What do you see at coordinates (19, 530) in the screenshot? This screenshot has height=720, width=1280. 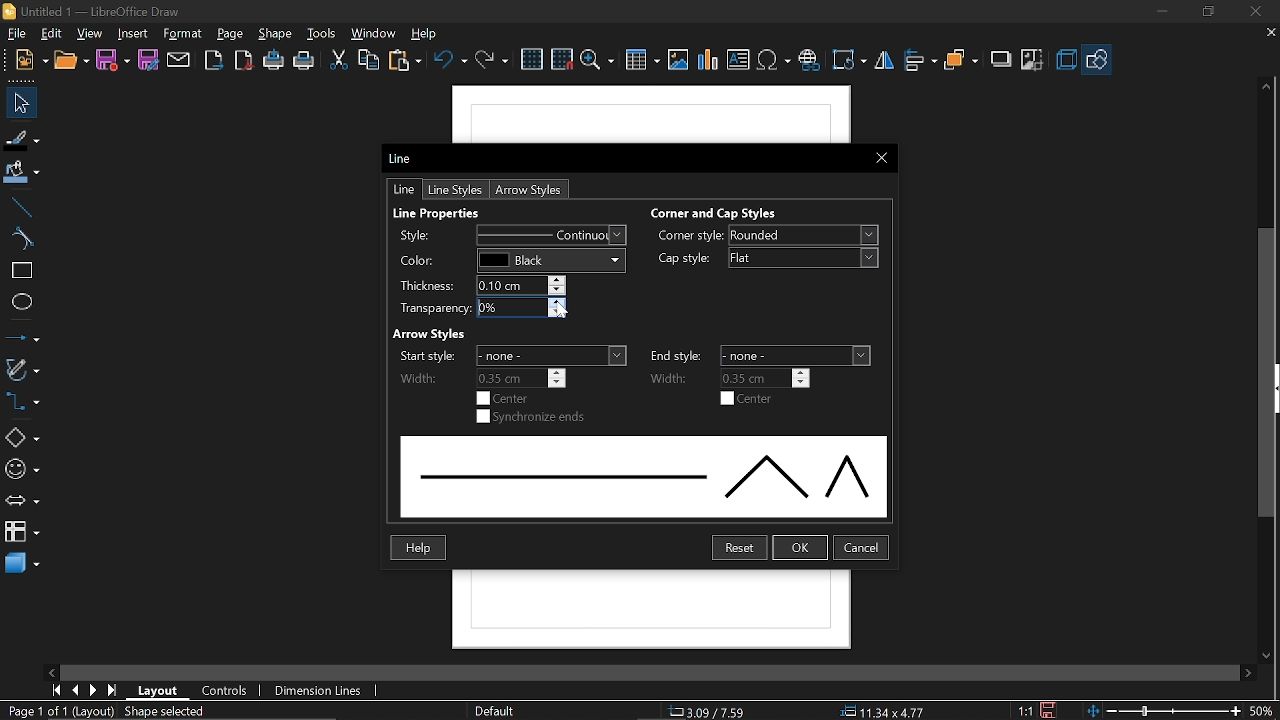 I see `flowchart` at bounding box center [19, 530].